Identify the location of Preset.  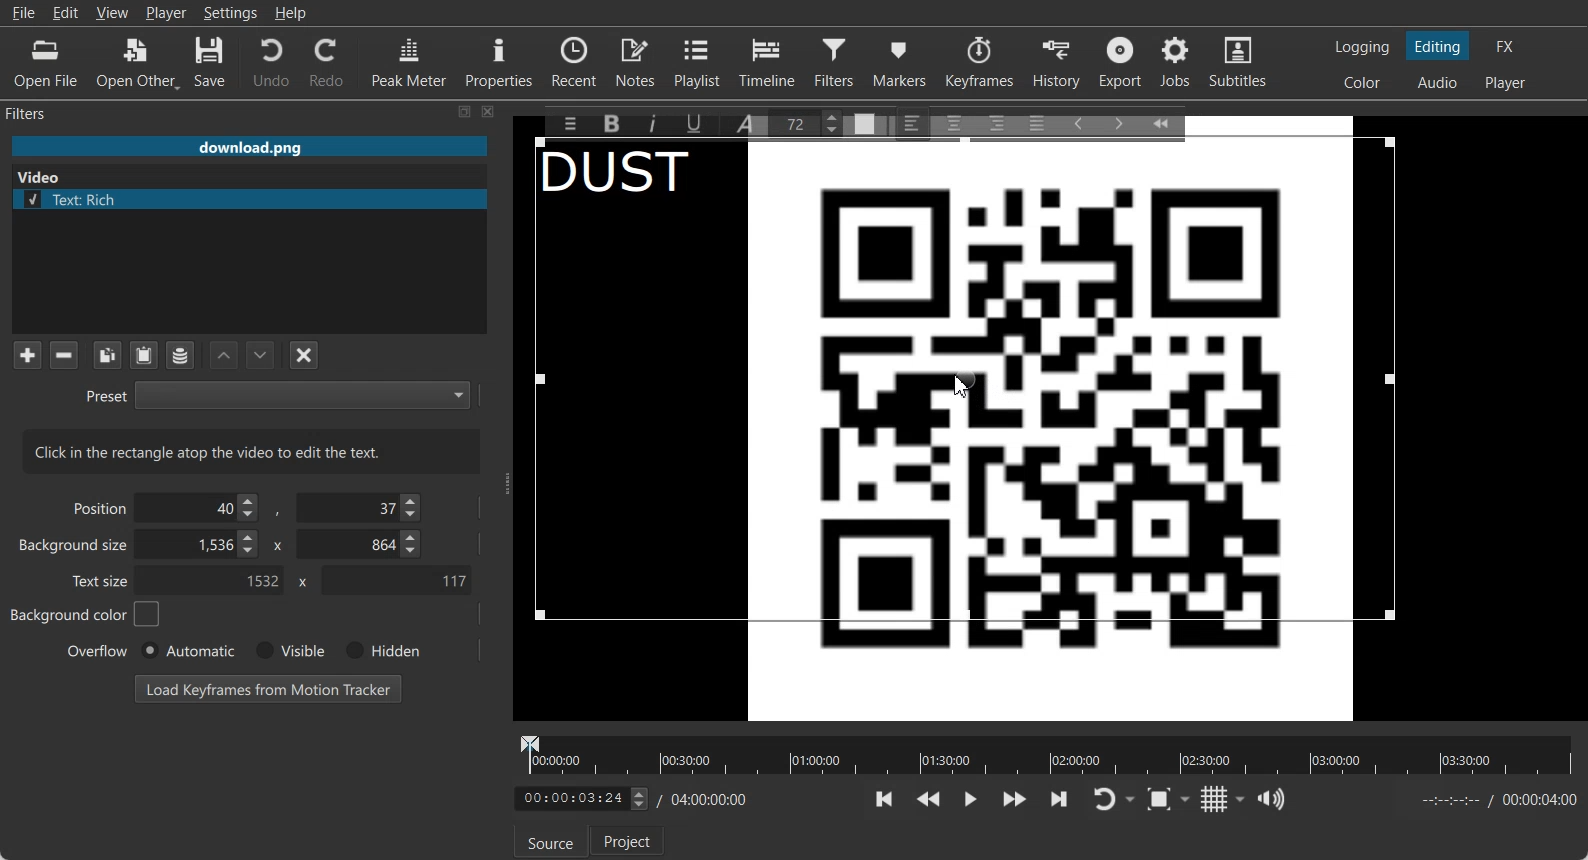
(277, 394).